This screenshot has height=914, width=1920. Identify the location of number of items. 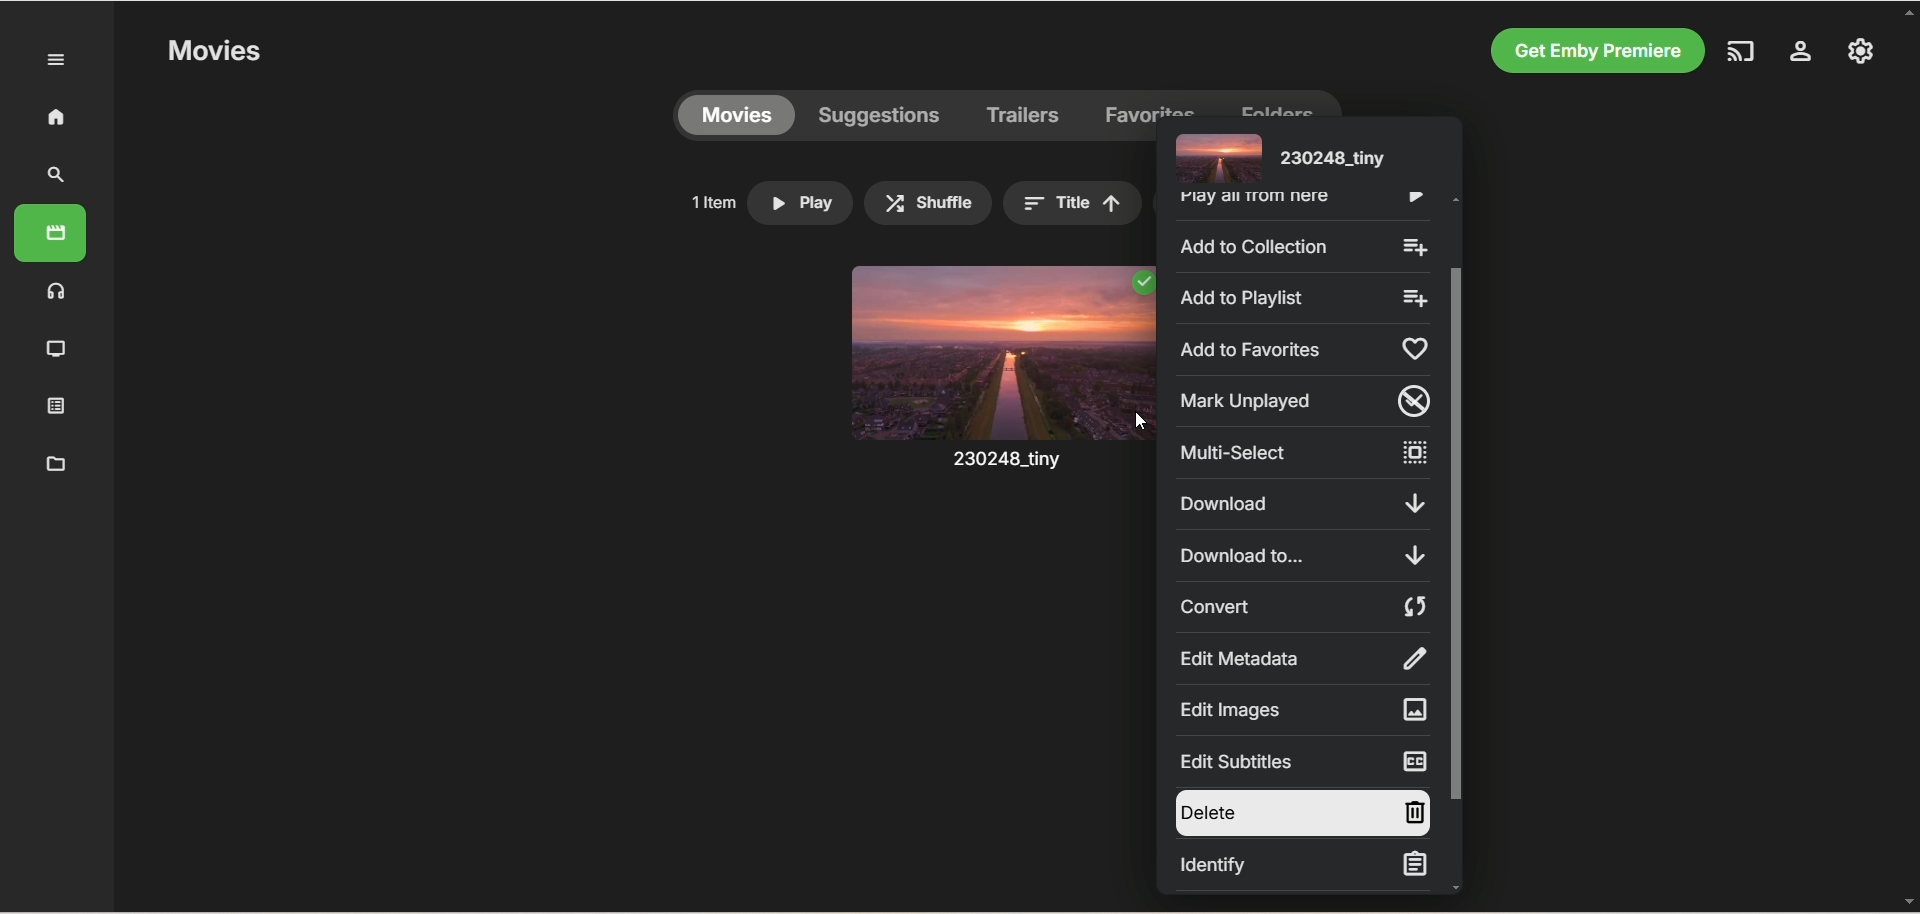
(712, 202).